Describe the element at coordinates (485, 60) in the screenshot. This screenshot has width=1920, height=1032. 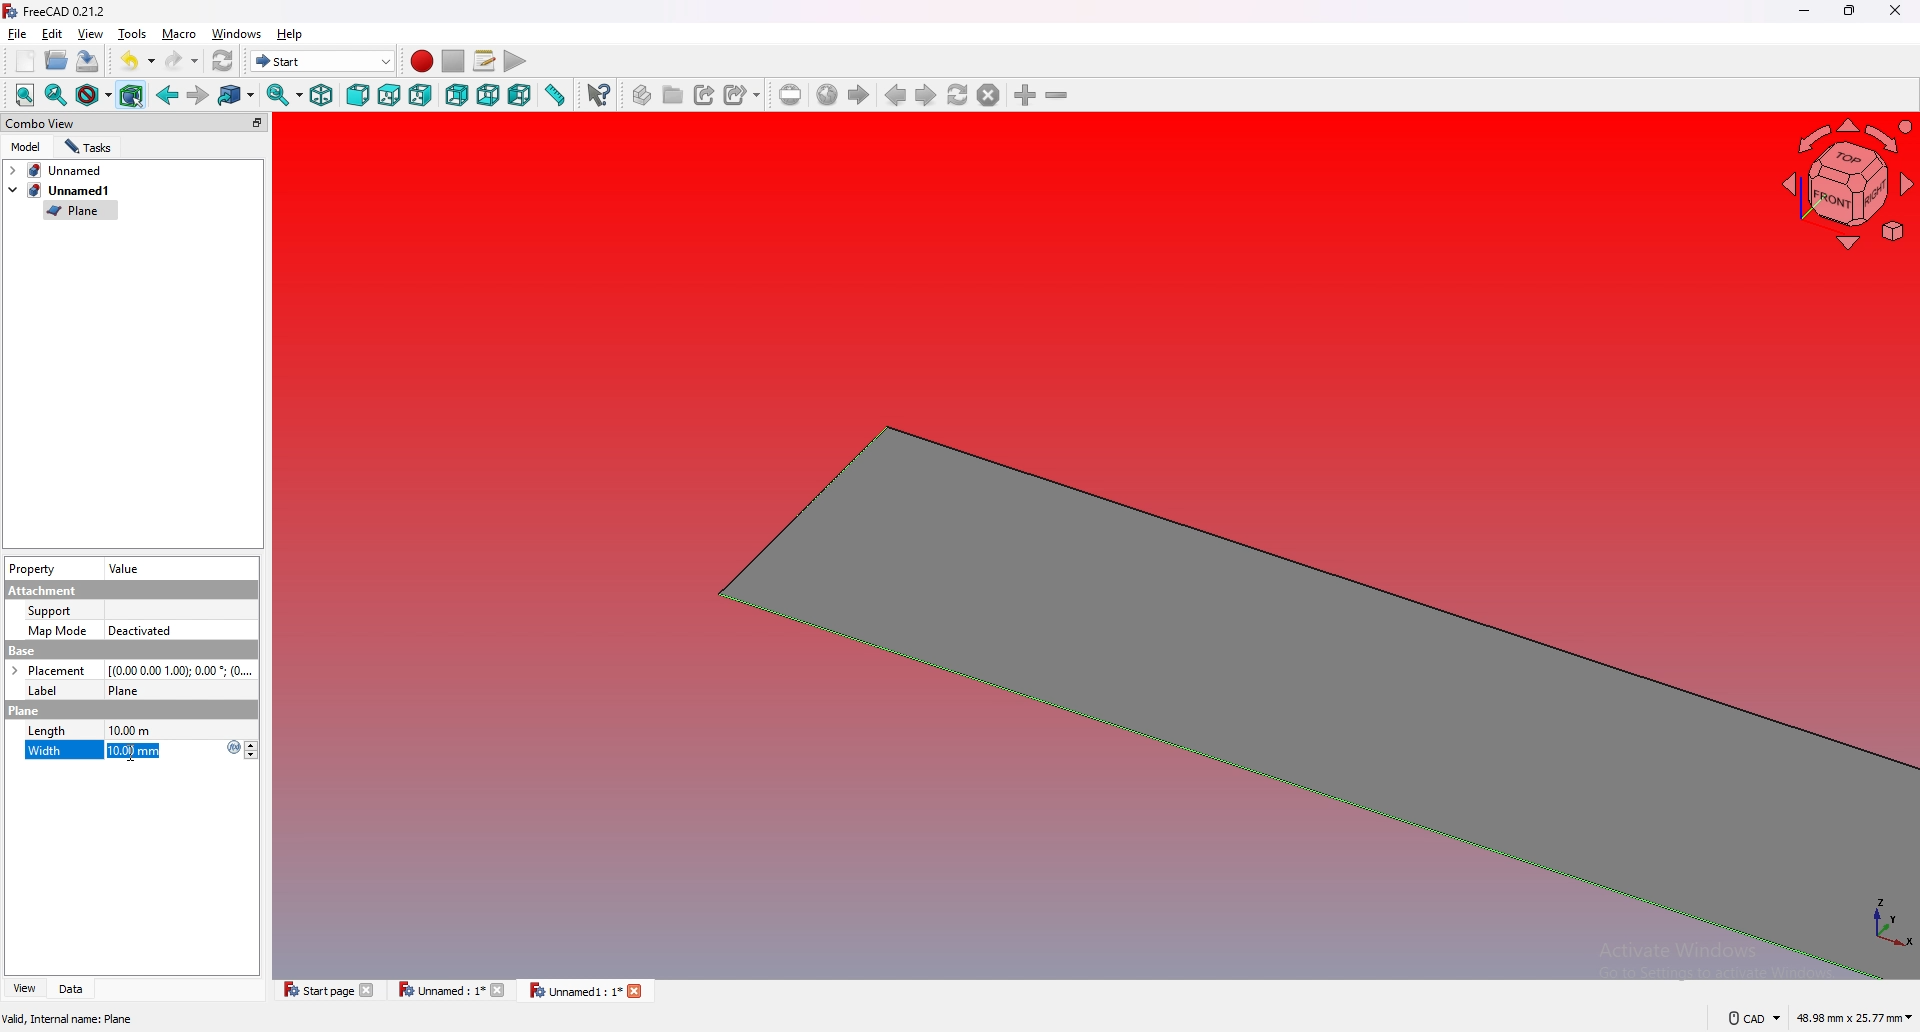
I see `macros` at that location.